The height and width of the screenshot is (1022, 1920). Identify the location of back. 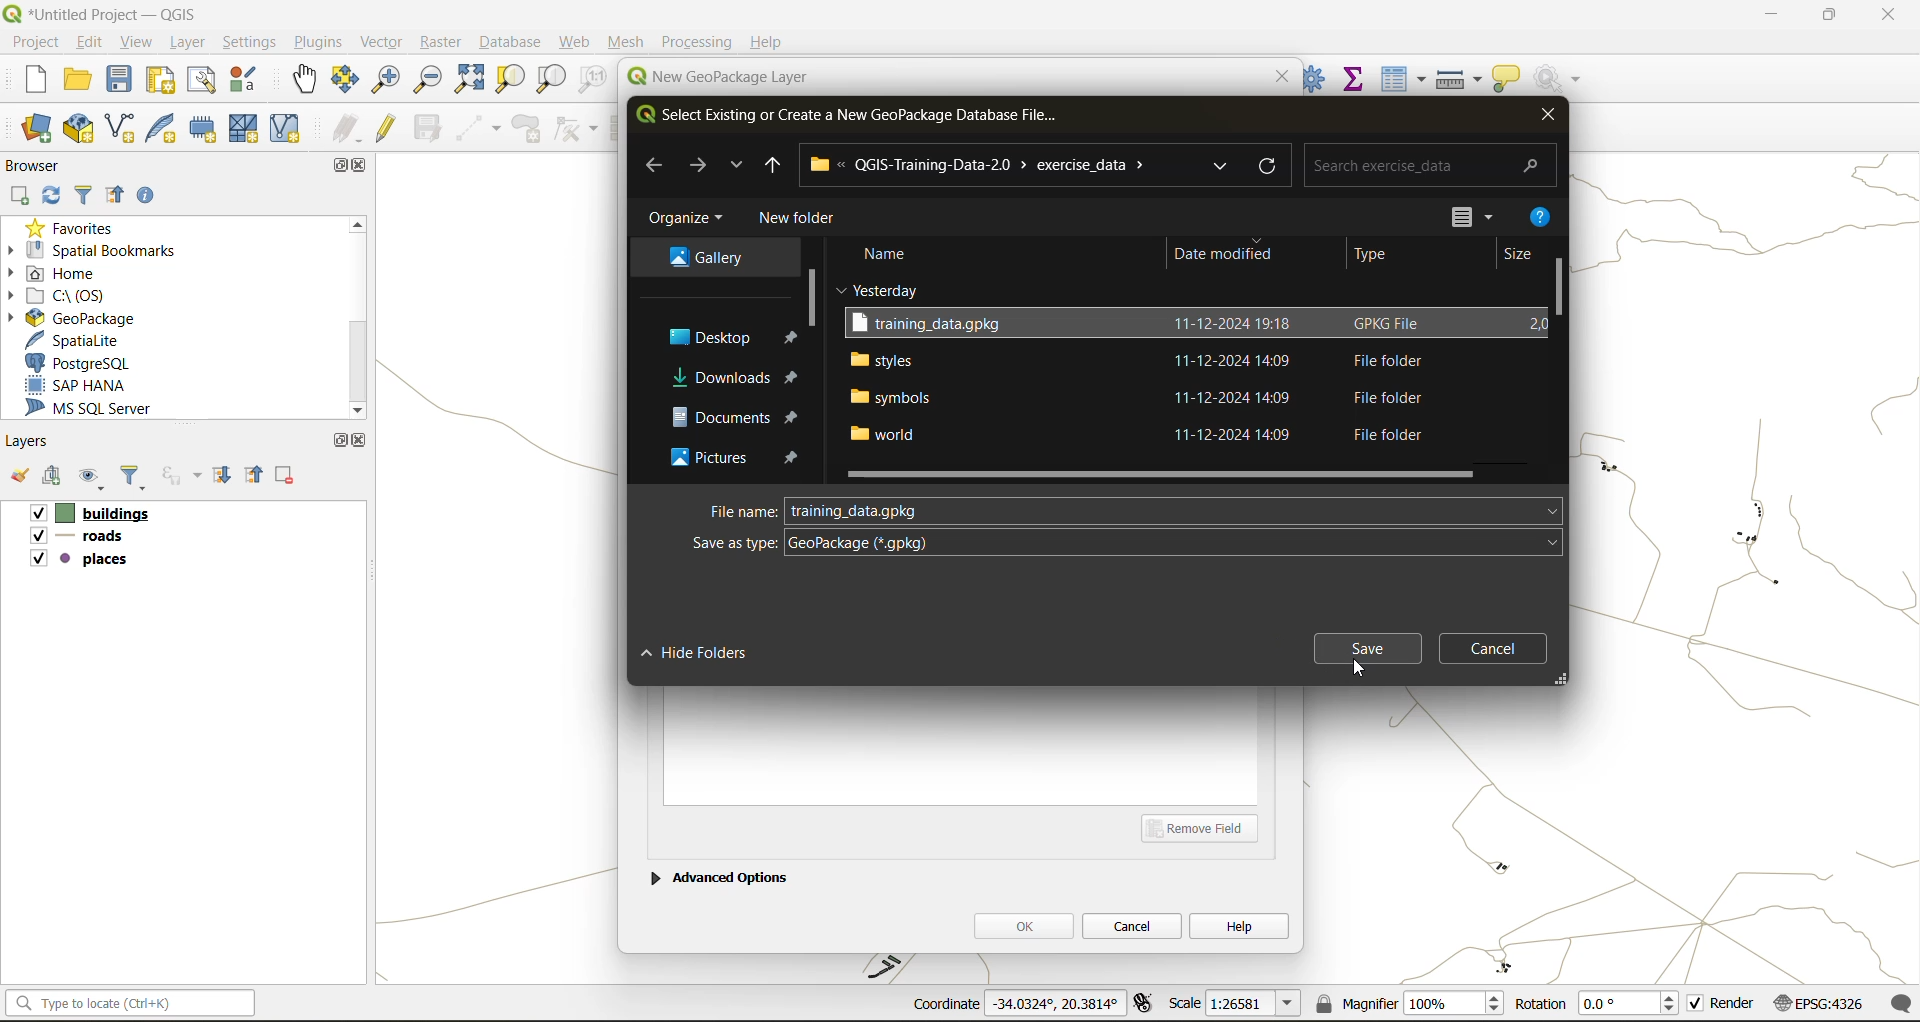
(656, 164).